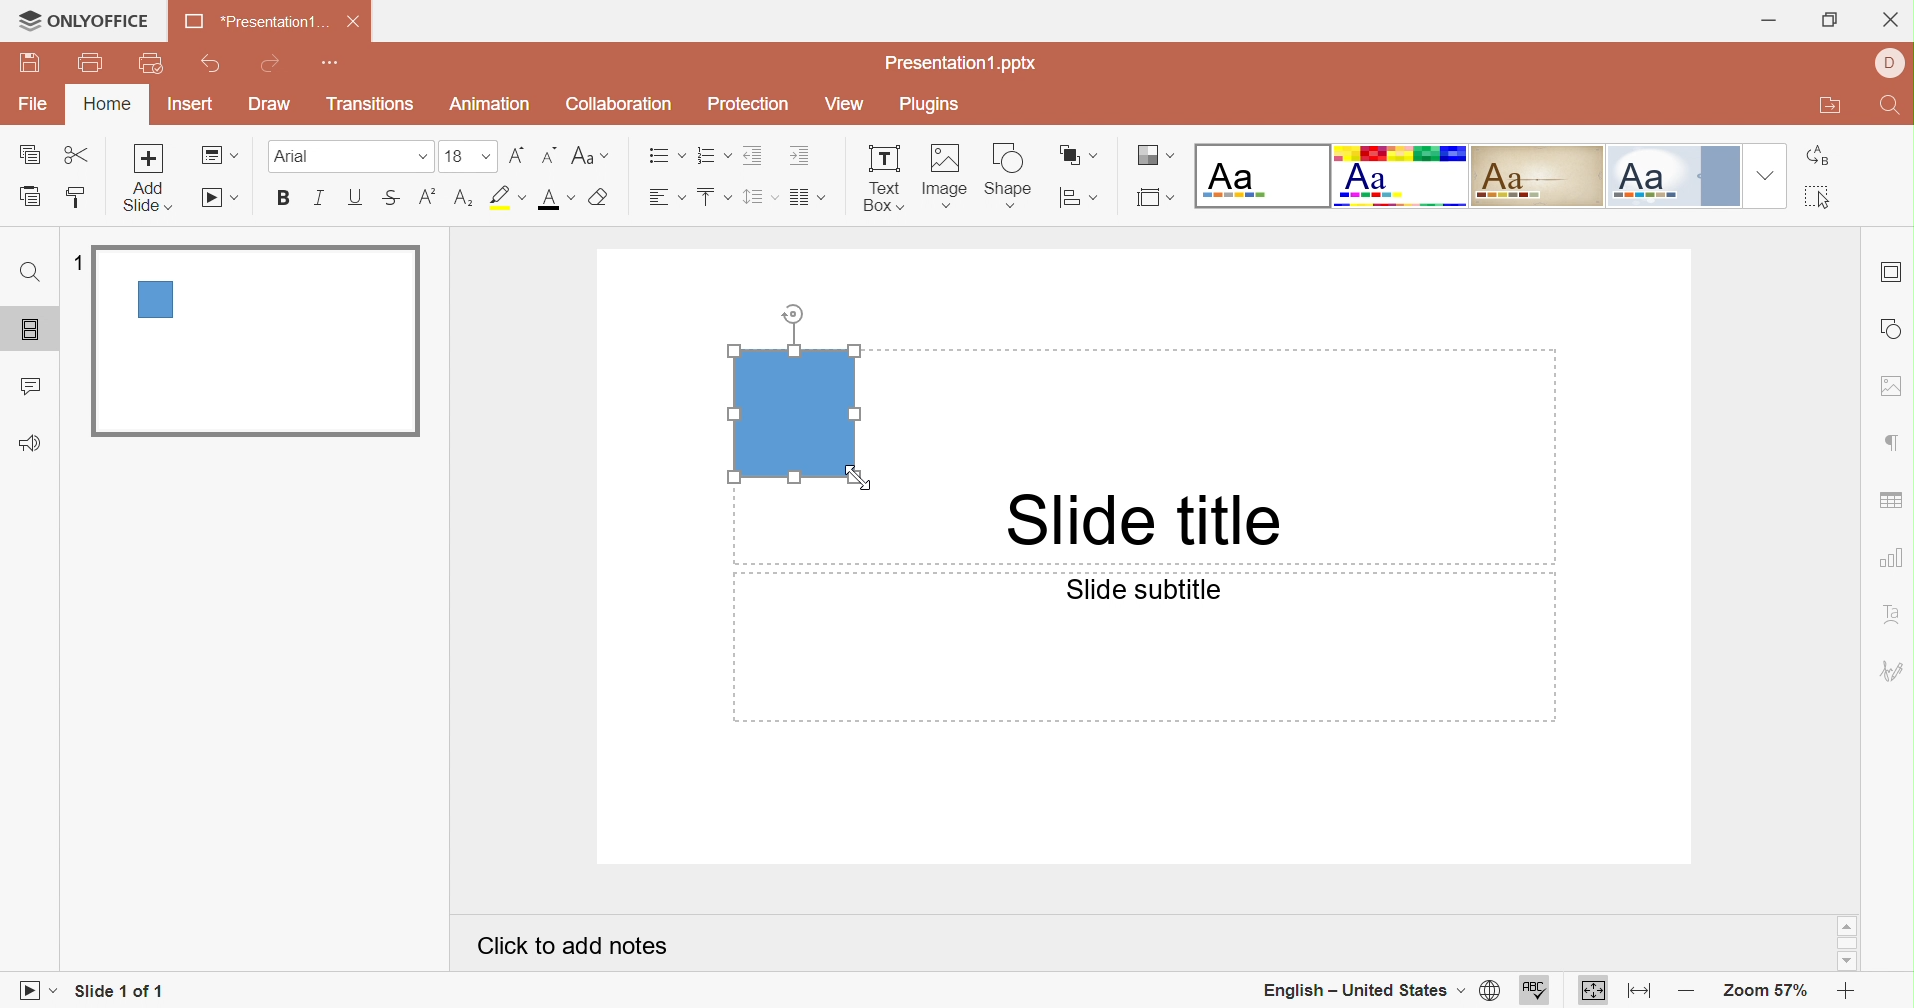 Image resolution: width=1914 pixels, height=1008 pixels. What do you see at coordinates (615, 105) in the screenshot?
I see `Collaboration` at bounding box center [615, 105].